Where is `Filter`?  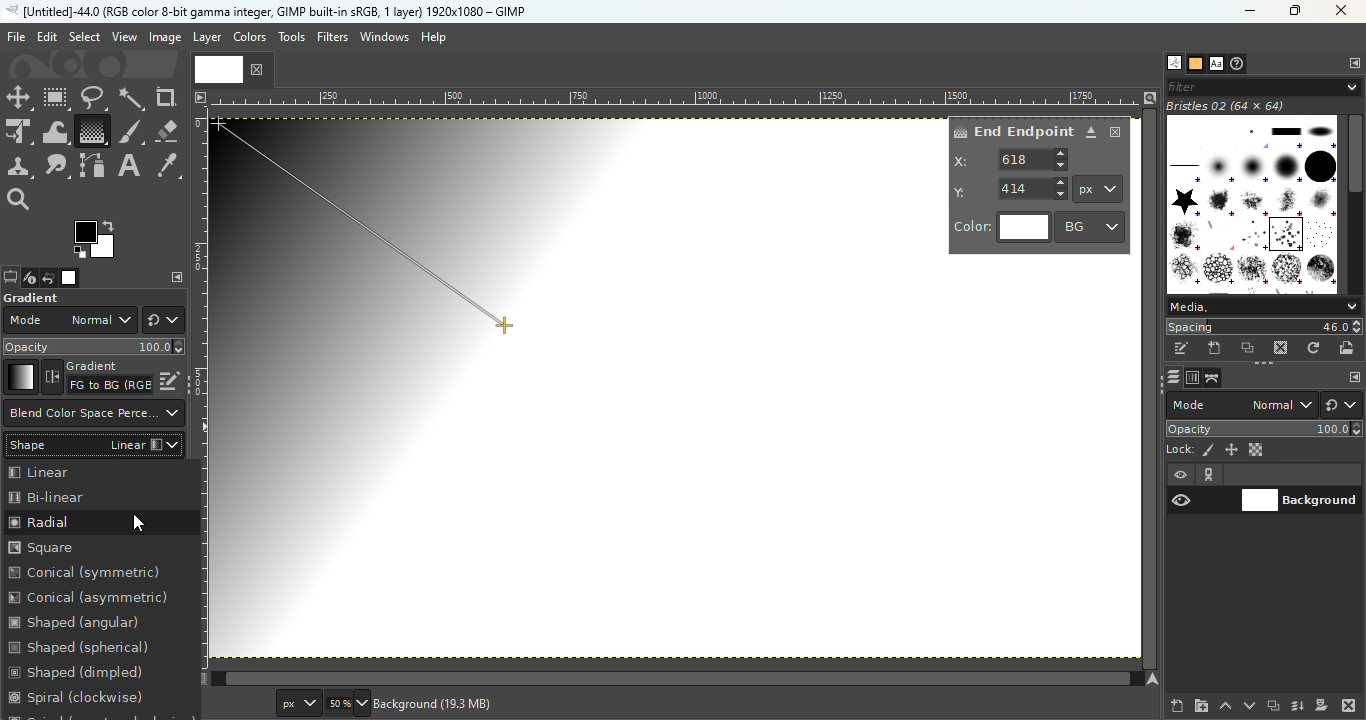
Filter is located at coordinates (1264, 86).